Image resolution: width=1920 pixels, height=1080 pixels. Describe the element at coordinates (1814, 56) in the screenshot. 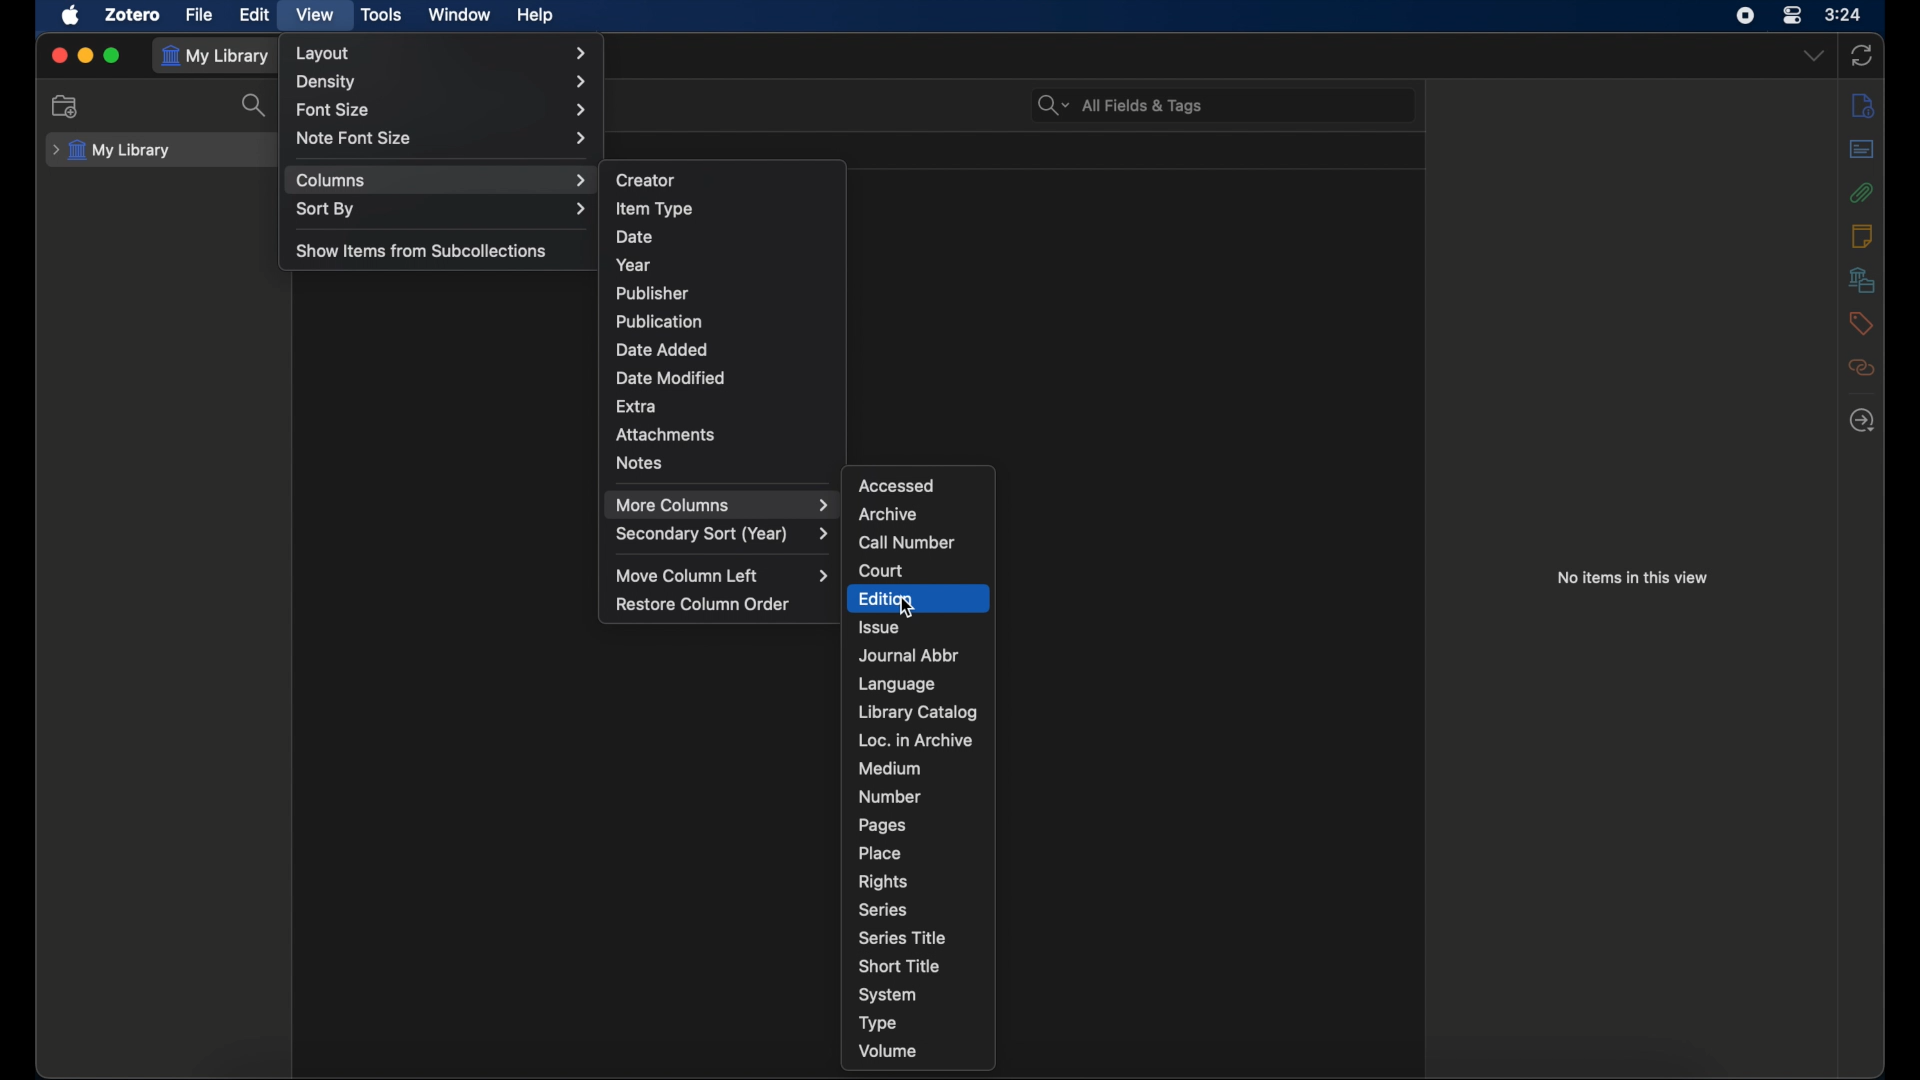

I see `dropdown` at that location.